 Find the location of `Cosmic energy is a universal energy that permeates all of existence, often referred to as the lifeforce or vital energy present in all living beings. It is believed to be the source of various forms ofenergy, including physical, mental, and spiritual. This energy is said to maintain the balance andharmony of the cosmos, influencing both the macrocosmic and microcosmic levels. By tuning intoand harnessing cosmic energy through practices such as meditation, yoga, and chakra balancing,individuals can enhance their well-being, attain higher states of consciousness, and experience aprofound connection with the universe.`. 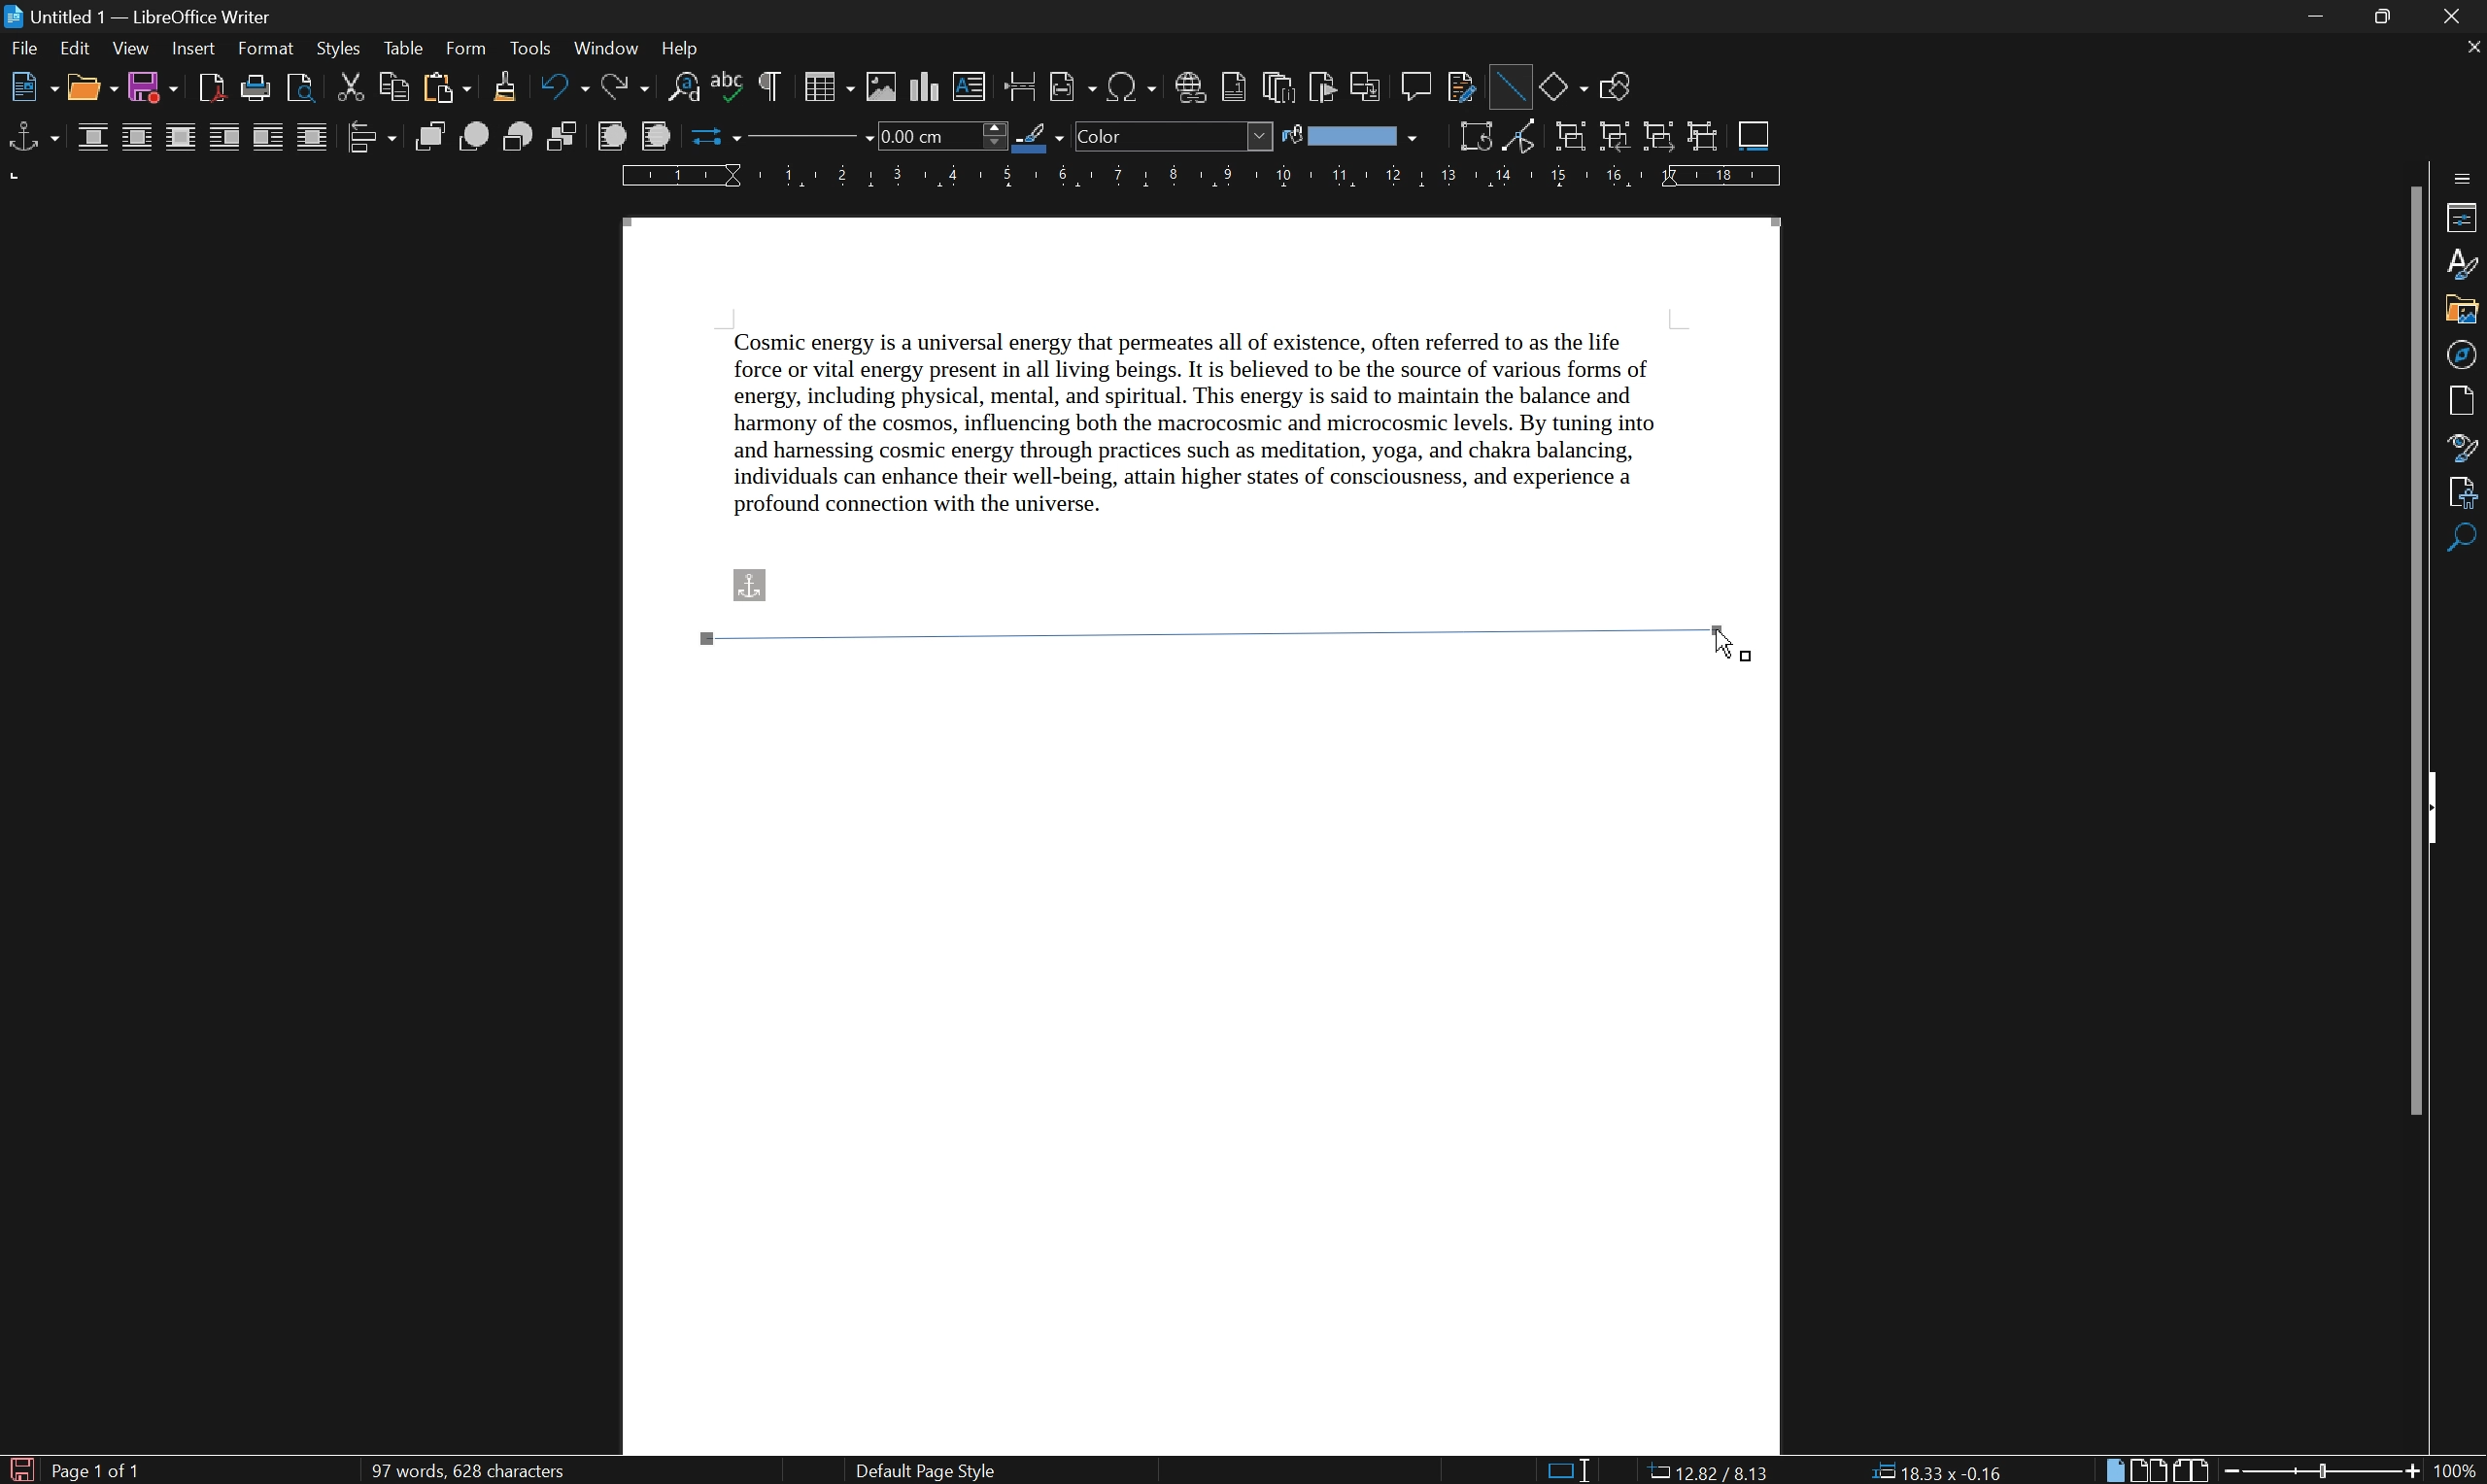

Cosmic energy is a universal energy that permeates all of existence, often referred to as the lifeforce or vital energy present in all living beings. It is believed to be the source of various forms ofenergy, including physical, mental, and spiritual. This energy is said to maintain the balance andharmony of the cosmos, influencing both the macrocosmic and microcosmic levels. By tuning intoand harnessing cosmic energy through practices such as meditation, yoga, and chakra balancing,individuals can enhance their well-being, attain higher states of consciousness, and experience aprofound connection with the universe. is located at coordinates (1231, 435).